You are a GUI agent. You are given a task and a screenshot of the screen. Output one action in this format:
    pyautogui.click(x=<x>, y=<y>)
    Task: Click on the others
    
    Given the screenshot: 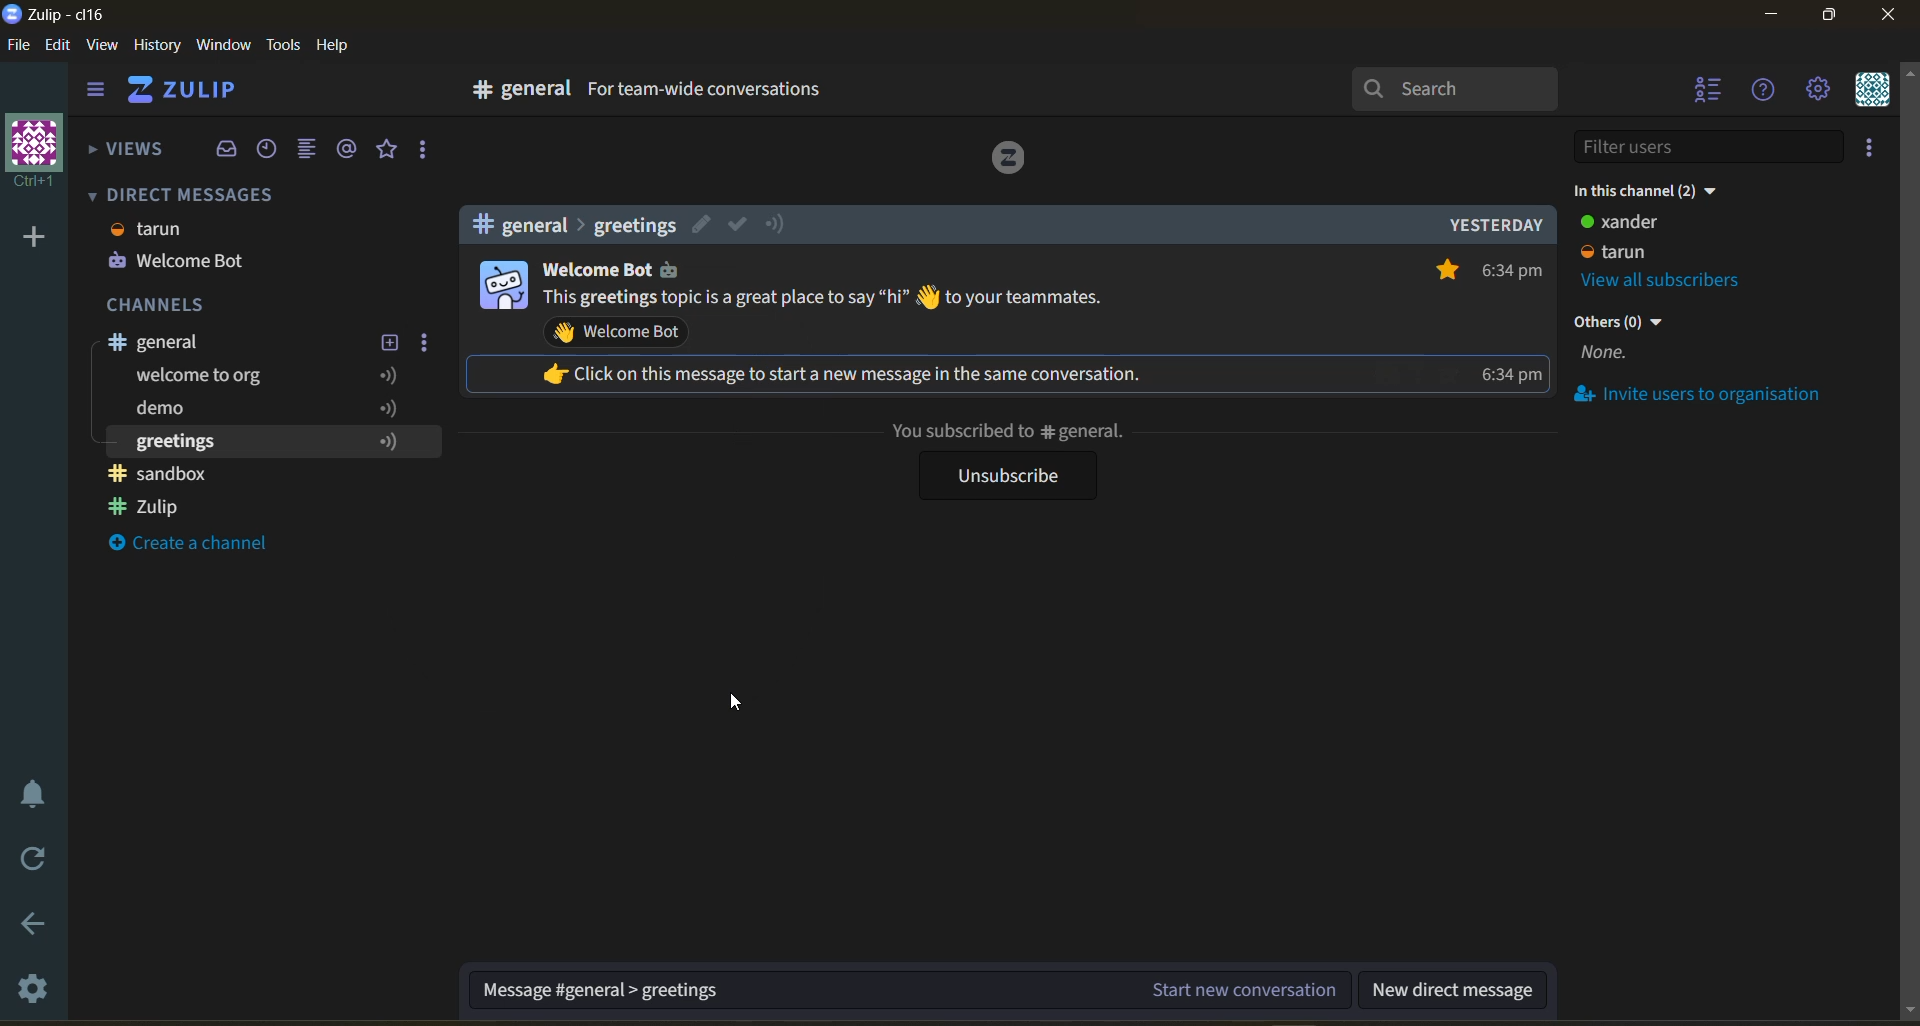 What is the action you would take?
    pyautogui.click(x=1621, y=341)
    